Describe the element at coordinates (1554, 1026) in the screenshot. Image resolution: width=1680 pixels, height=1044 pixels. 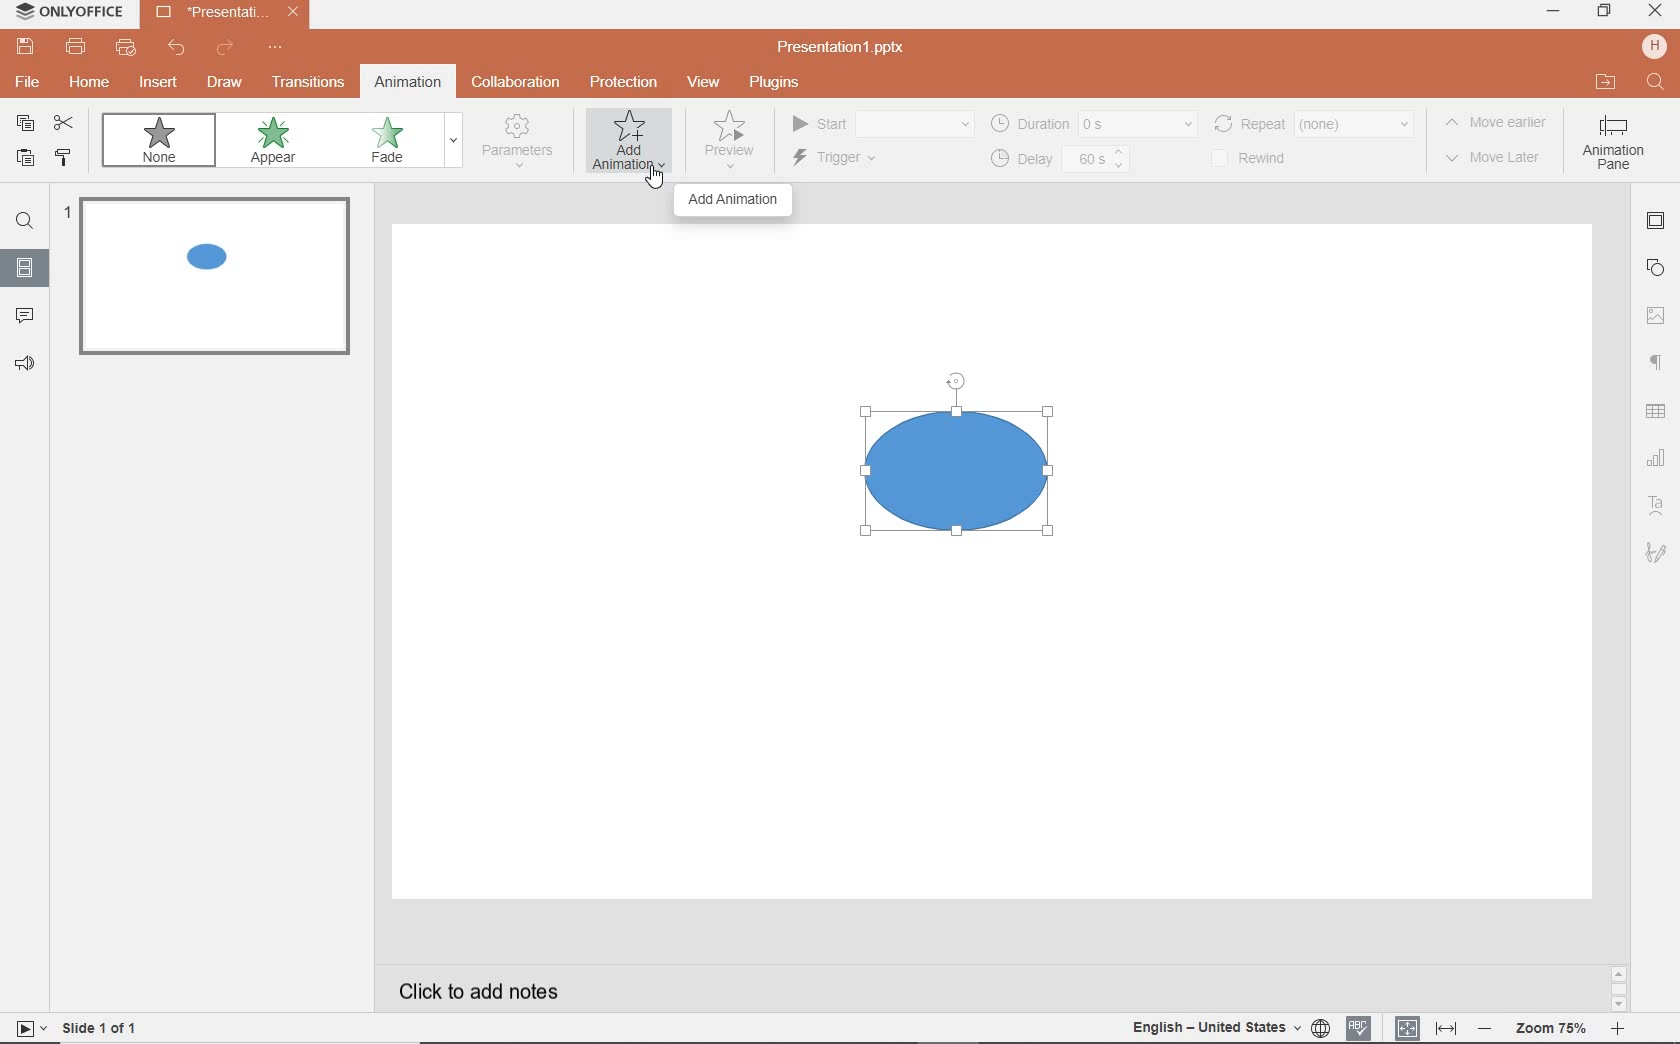
I see `zoom` at that location.